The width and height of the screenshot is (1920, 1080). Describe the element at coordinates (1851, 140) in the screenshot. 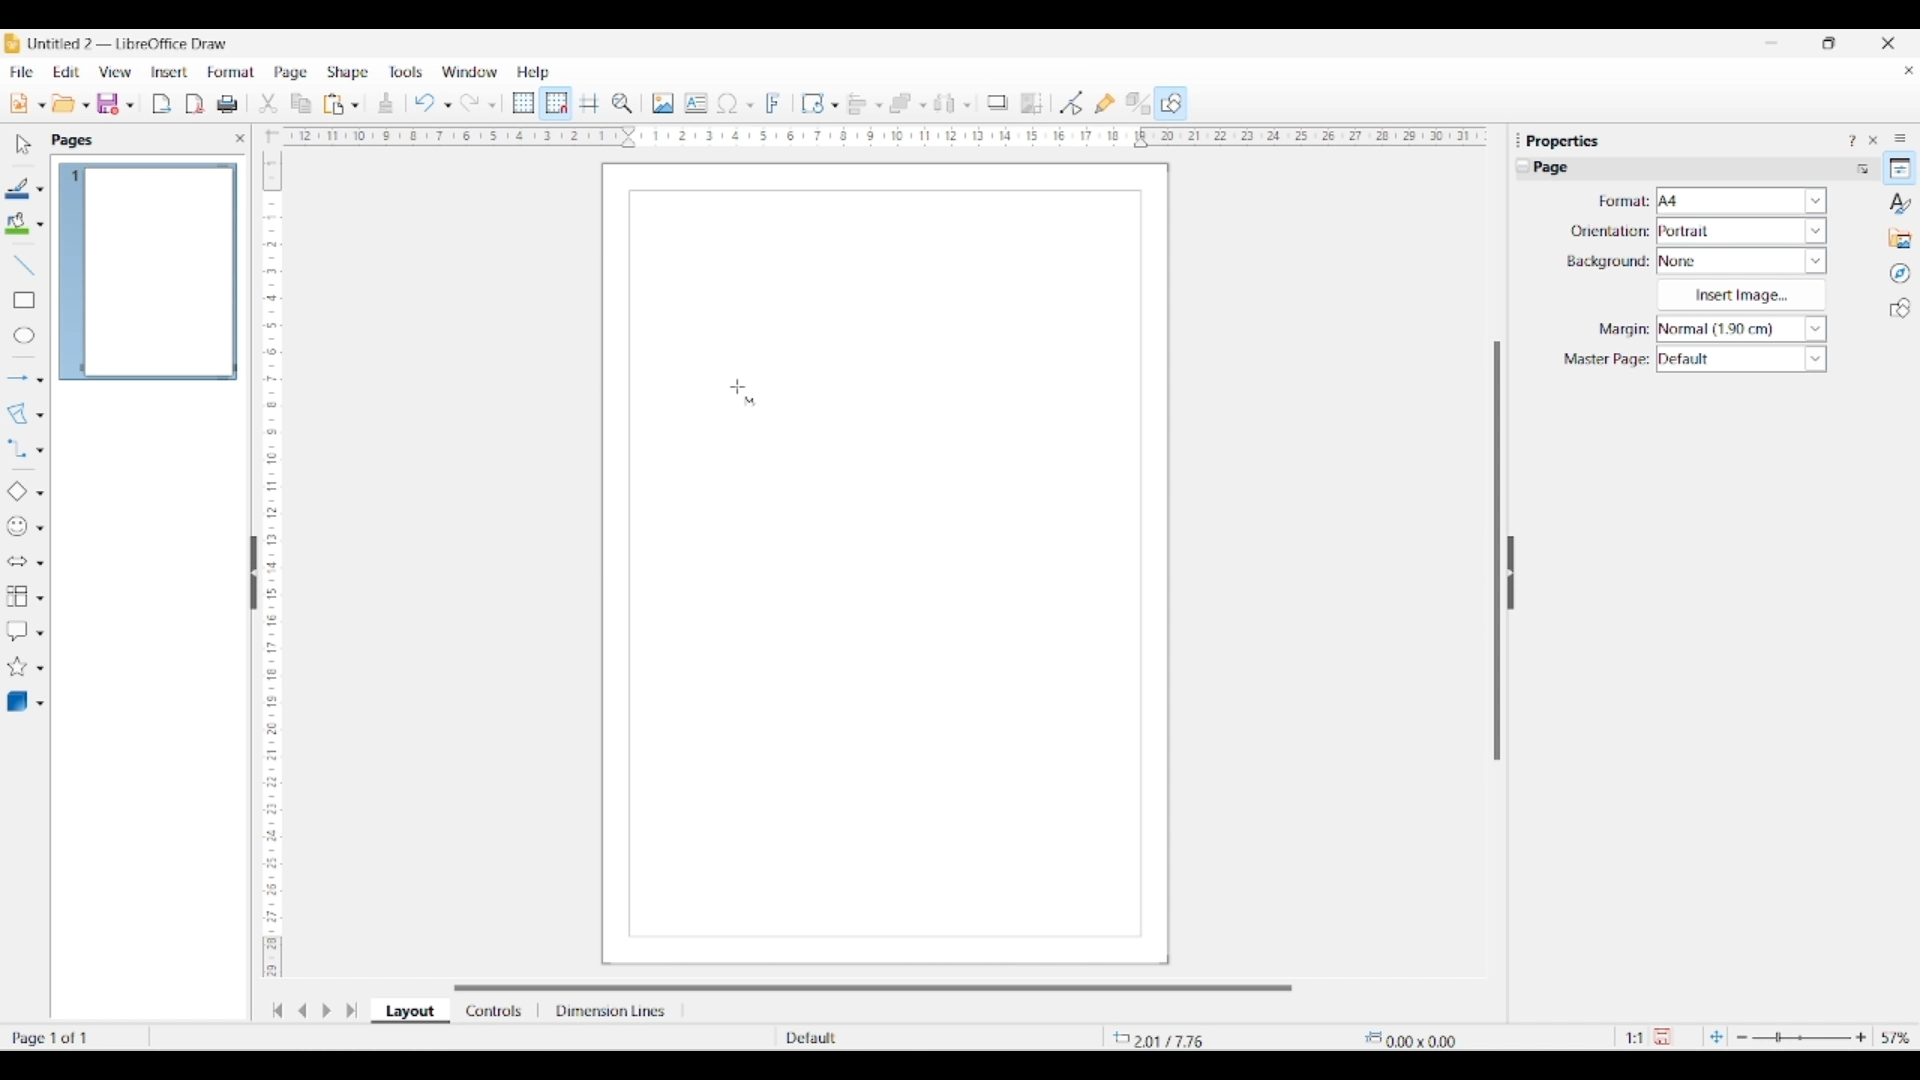

I see `Help about this sidebar` at that location.